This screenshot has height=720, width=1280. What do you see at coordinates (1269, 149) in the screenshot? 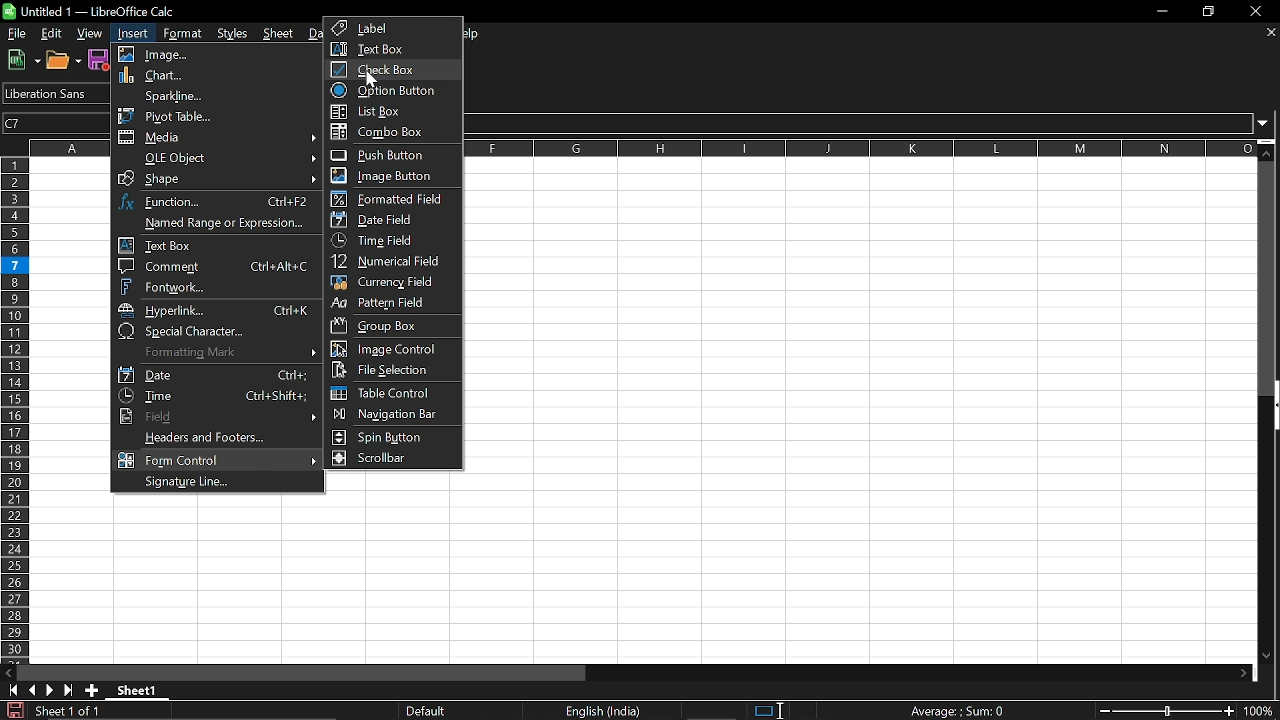
I see `Move down` at bounding box center [1269, 149].